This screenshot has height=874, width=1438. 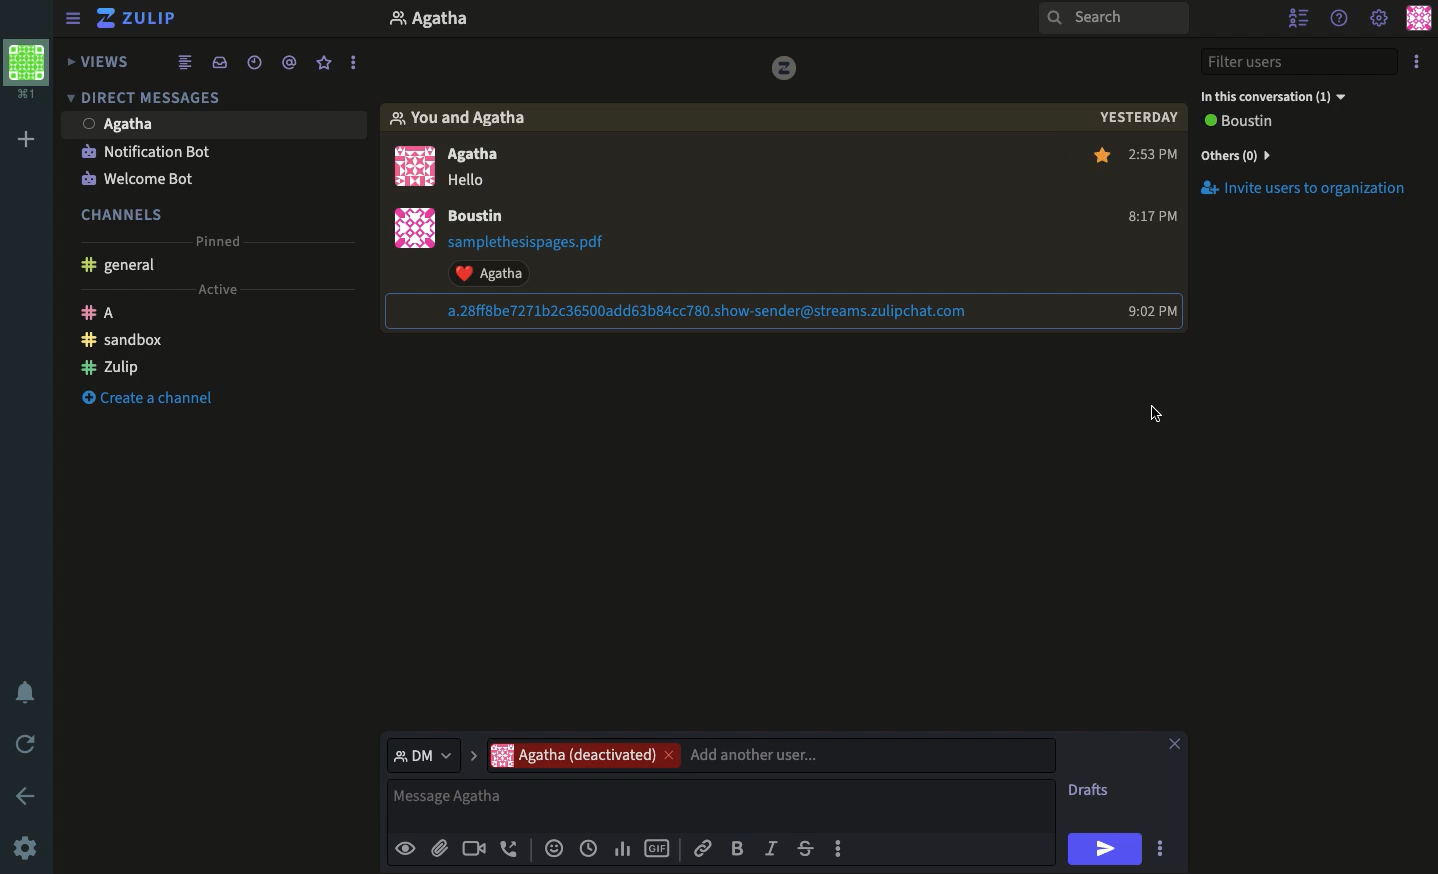 I want to click on Inbox, so click(x=221, y=61).